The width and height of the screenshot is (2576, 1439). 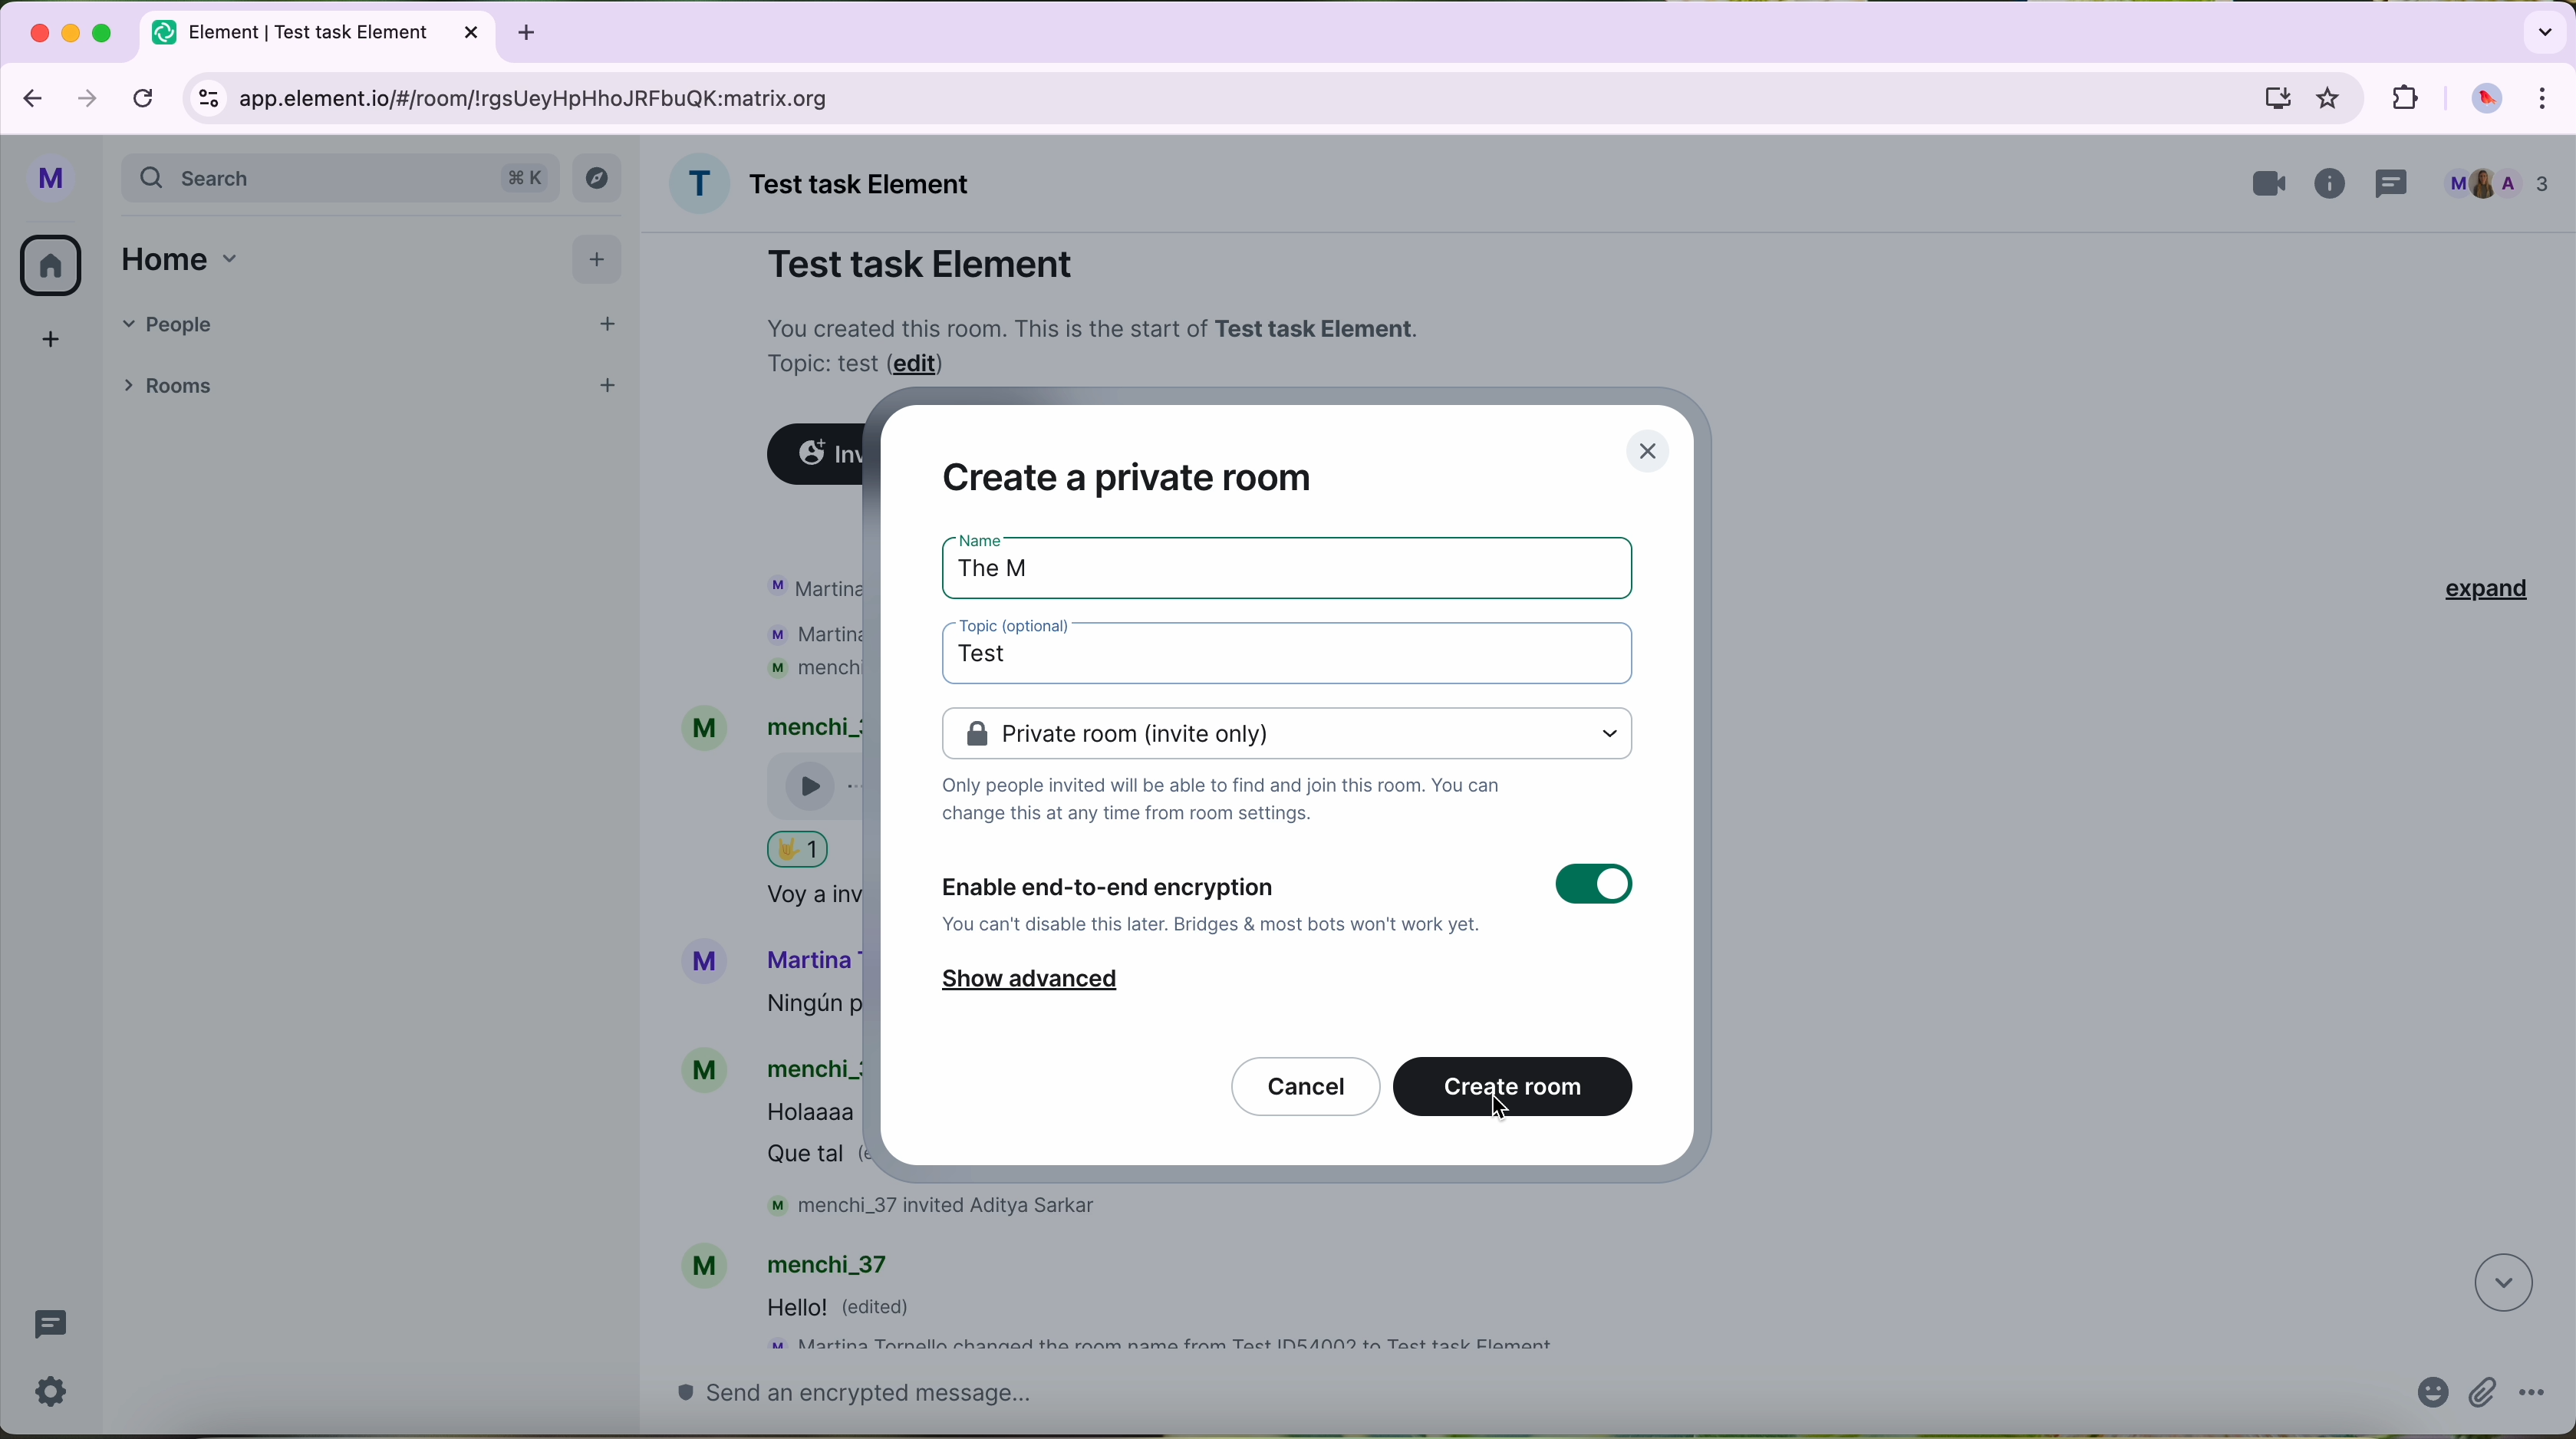 I want to click on more options, so click(x=2534, y=1396).